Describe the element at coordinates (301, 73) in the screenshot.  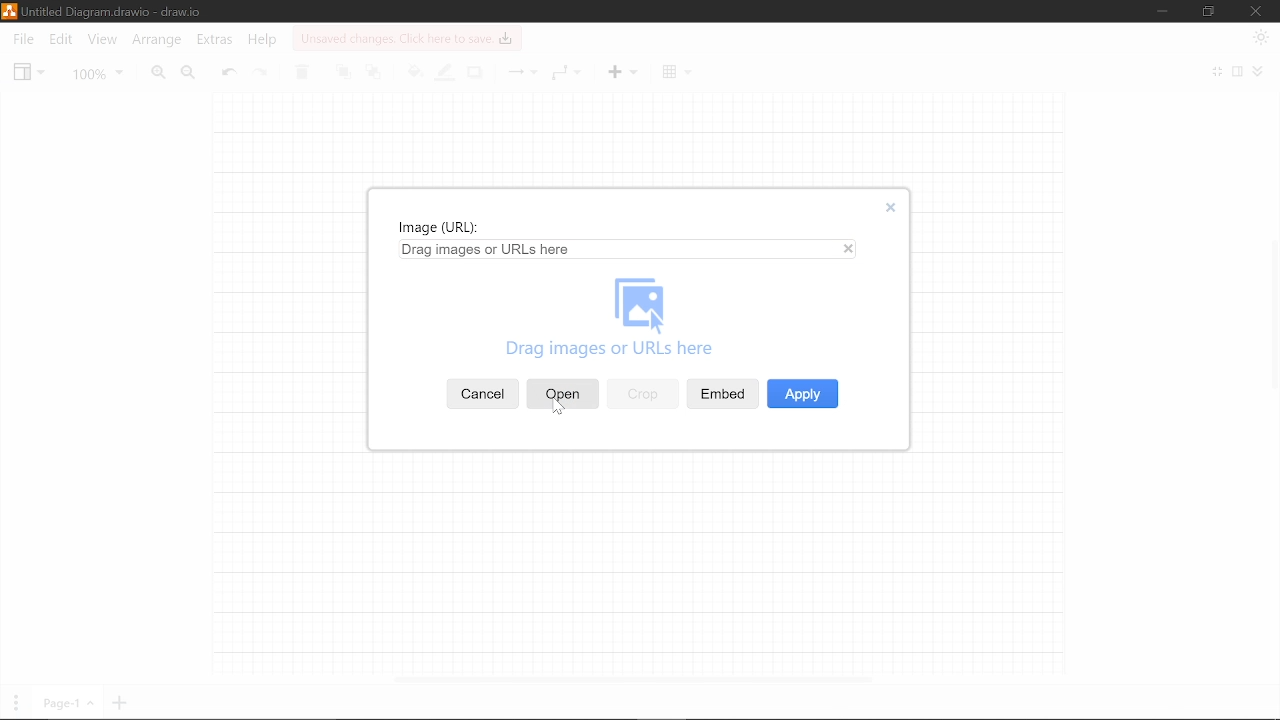
I see `Delete` at that location.